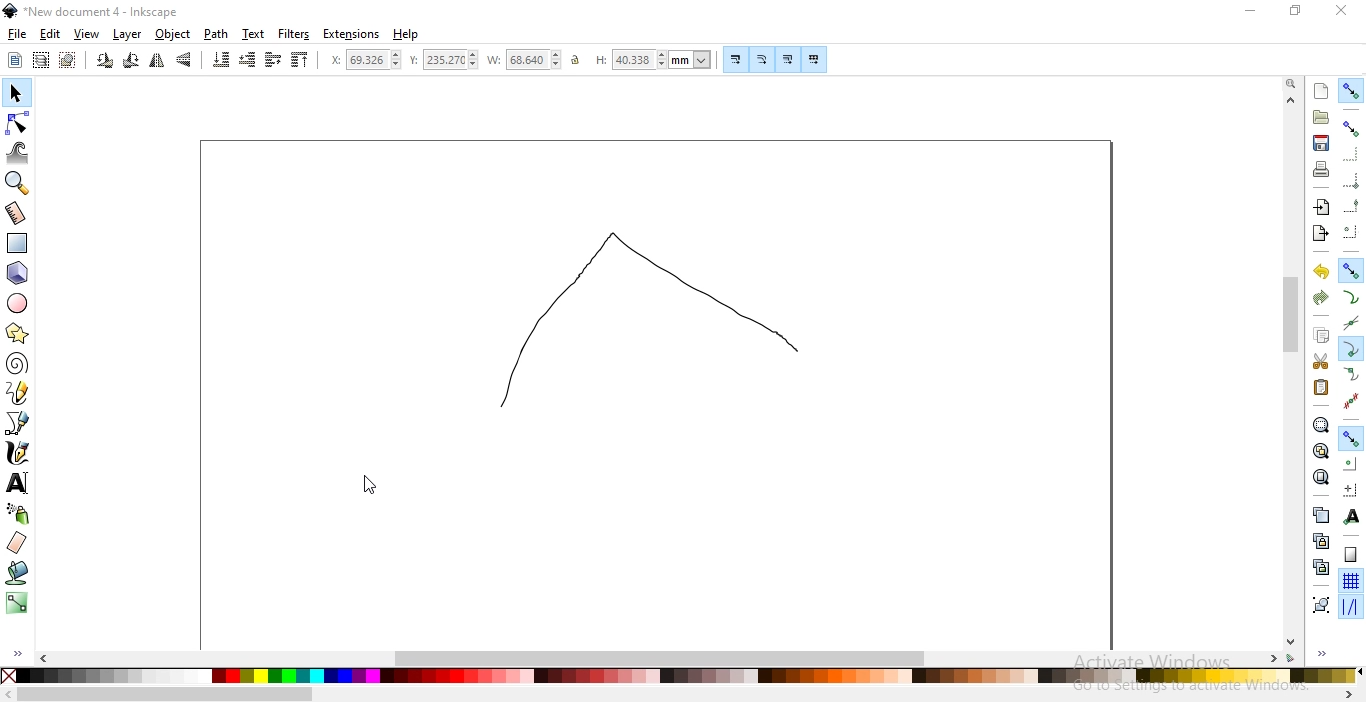 The width and height of the screenshot is (1366, 702). Describe the element at coordinates (18, 484) in the screenshot. I see `create and edit text` at that location.